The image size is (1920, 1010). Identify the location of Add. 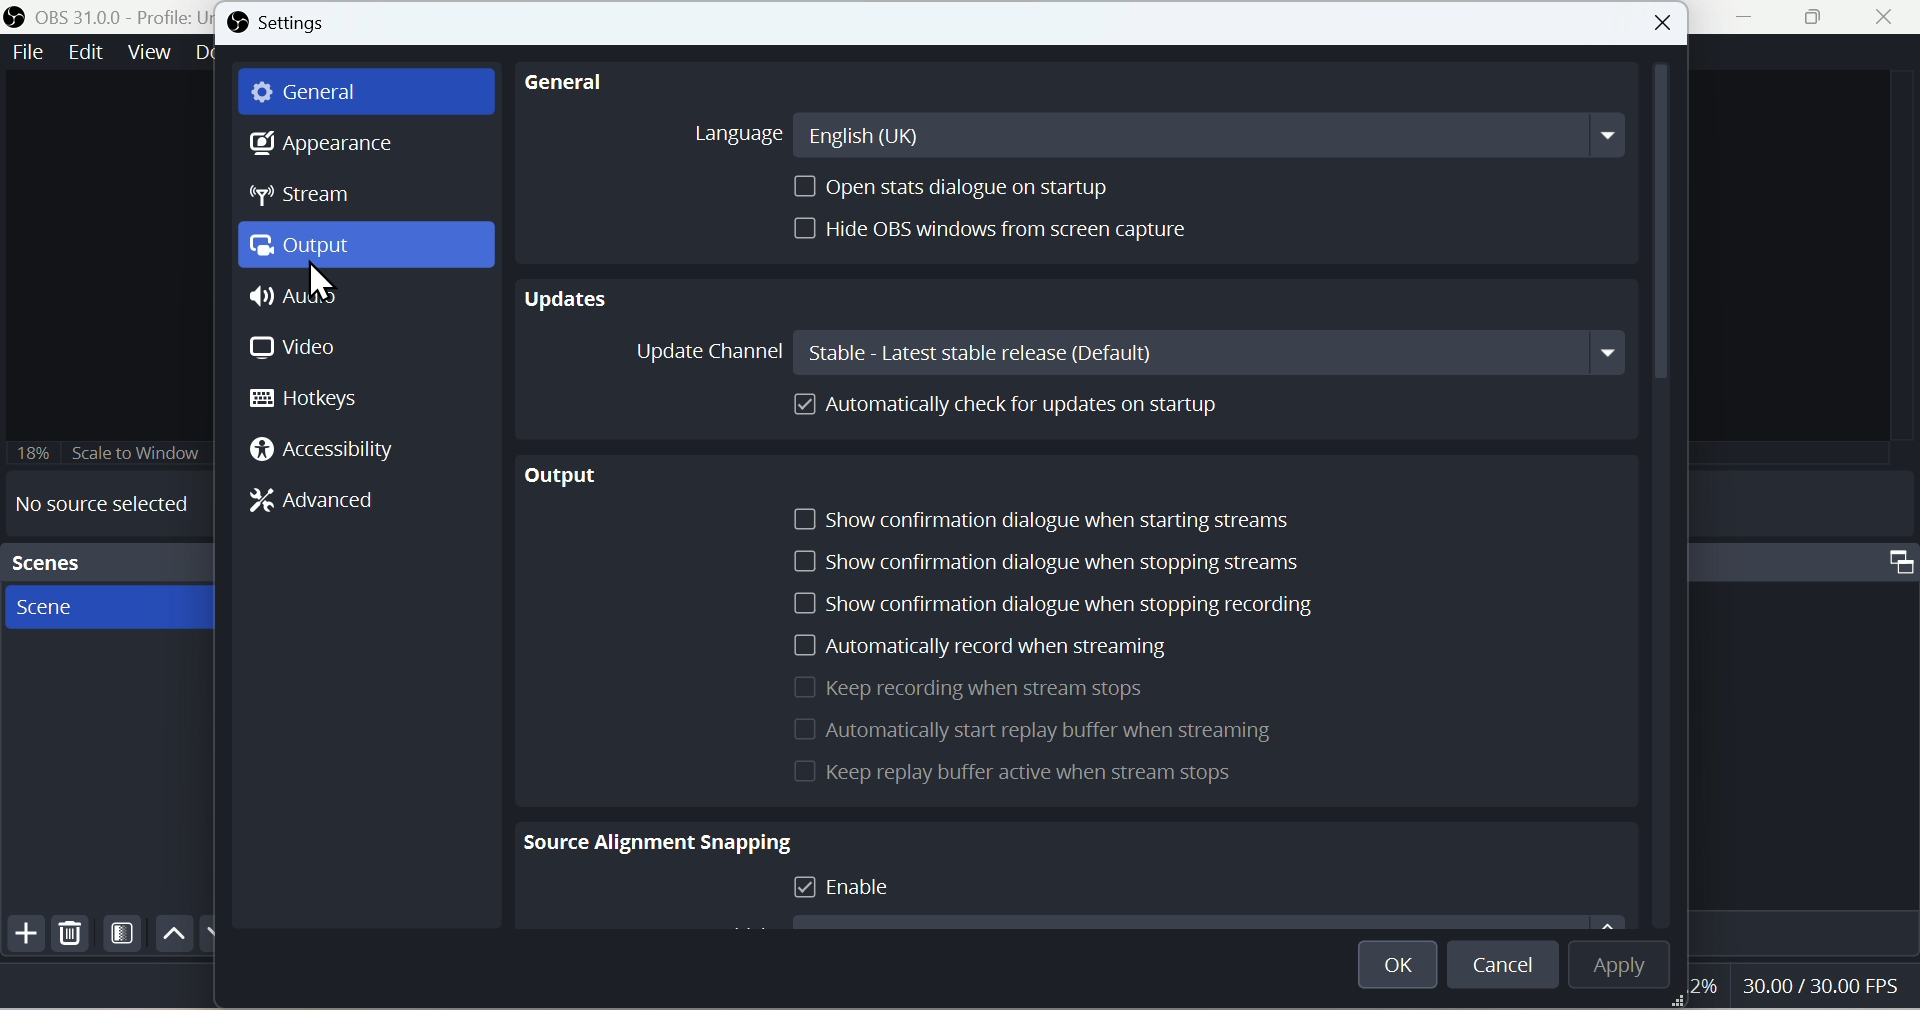
(23, 938).